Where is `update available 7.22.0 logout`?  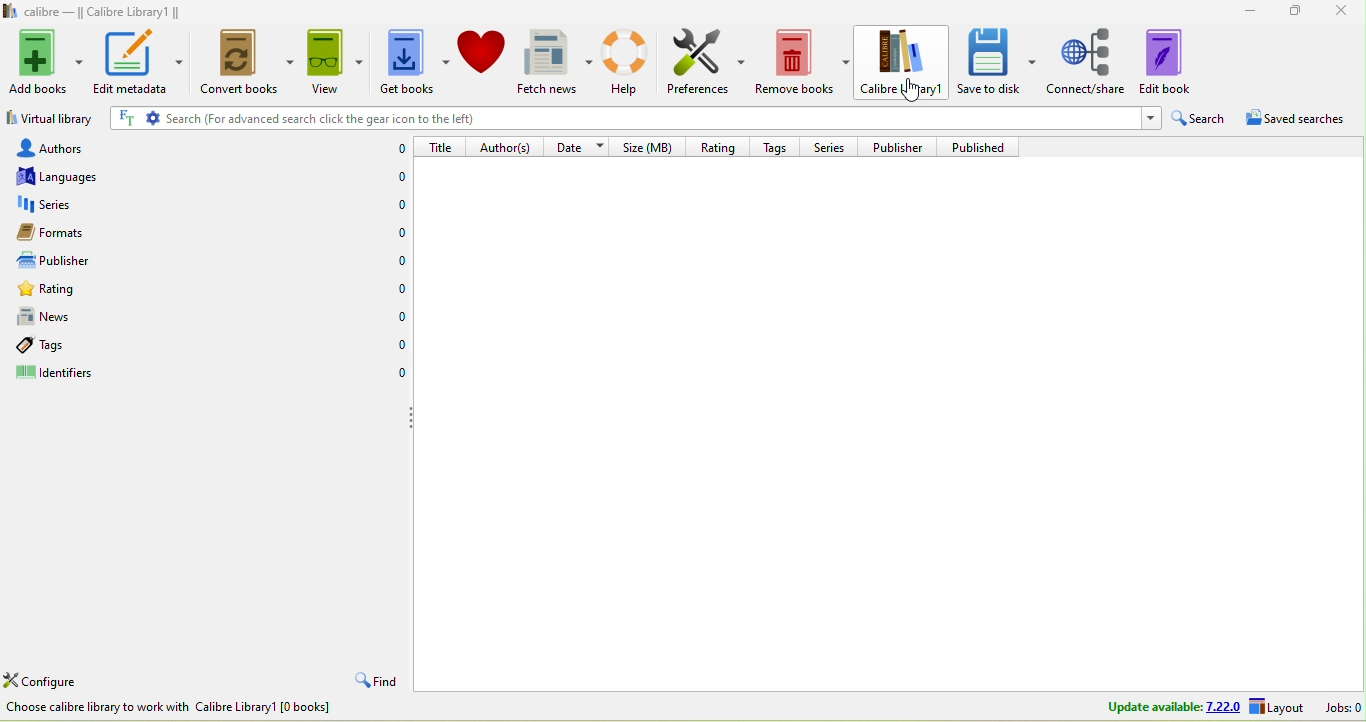 update available 7.22.0 logout is located at coordinates (1199, 708).